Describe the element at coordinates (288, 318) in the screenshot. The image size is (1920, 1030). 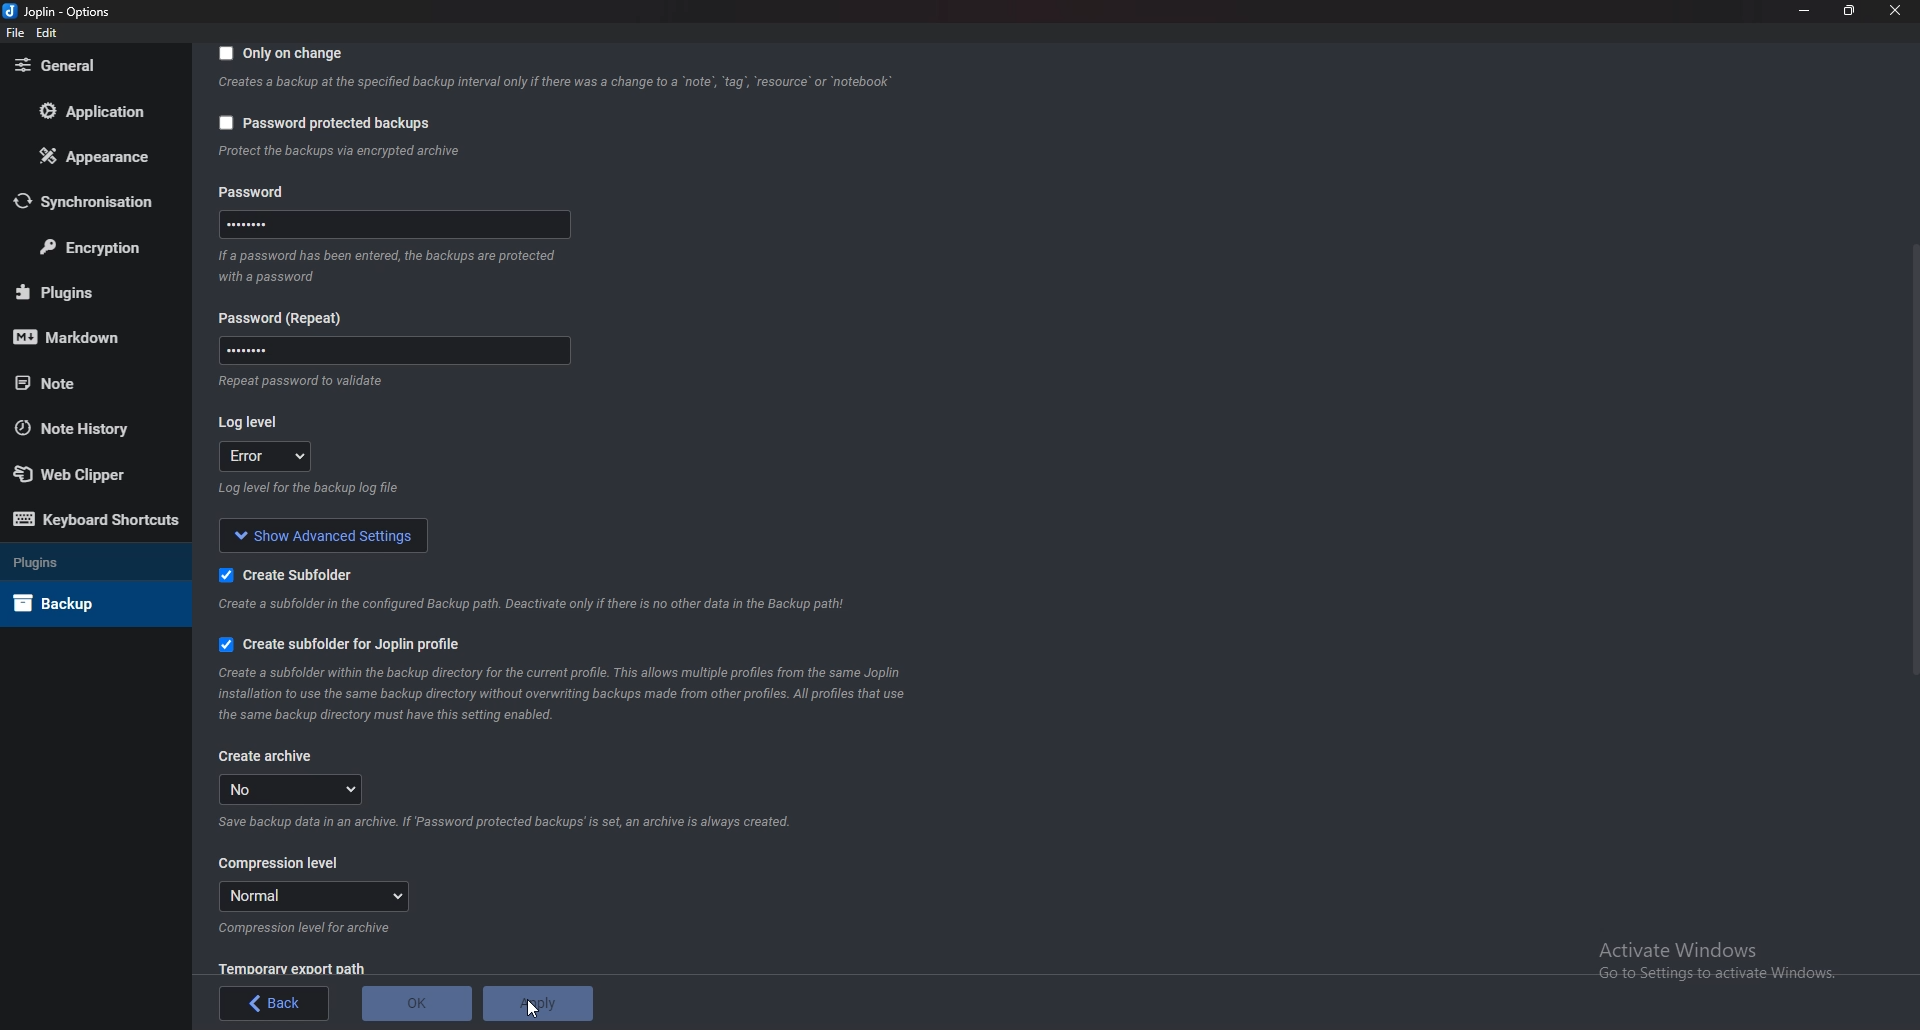
I see `Password` at that location.